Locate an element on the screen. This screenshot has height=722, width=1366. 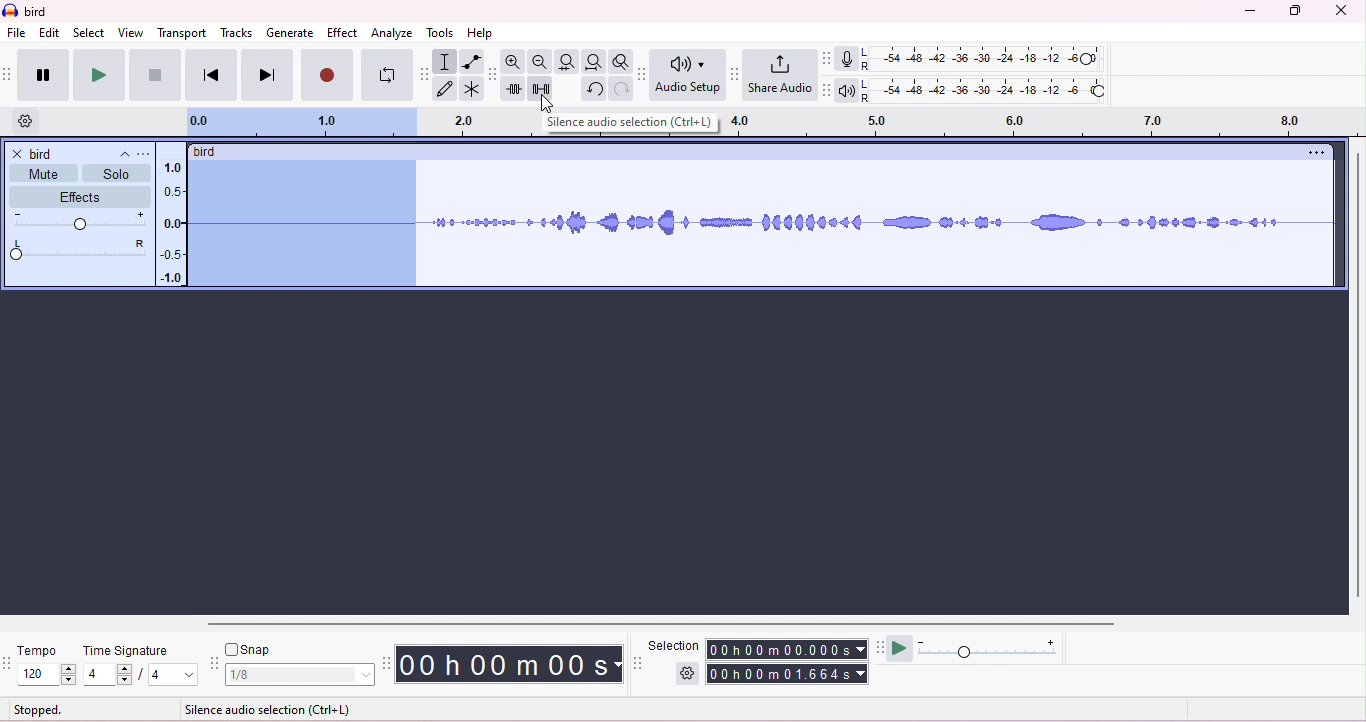
waveform is located at coordinates (883, 219).